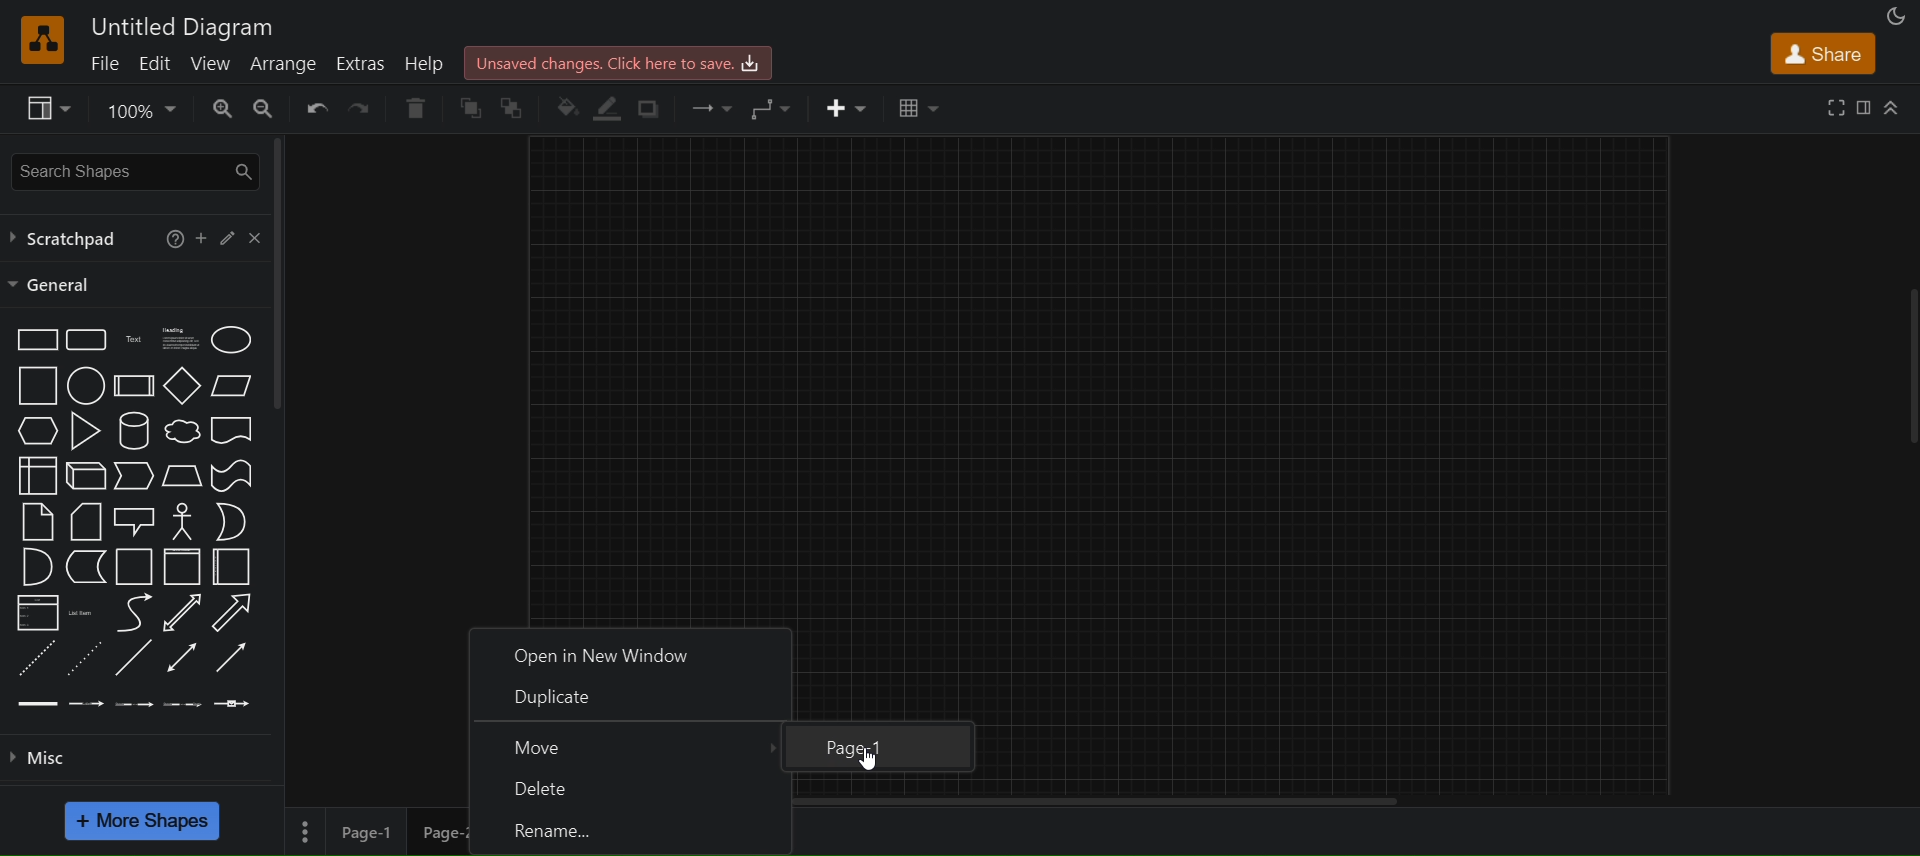  Describe the element at coordinates (200, 240) in the screenshot. I see `add` at that location.